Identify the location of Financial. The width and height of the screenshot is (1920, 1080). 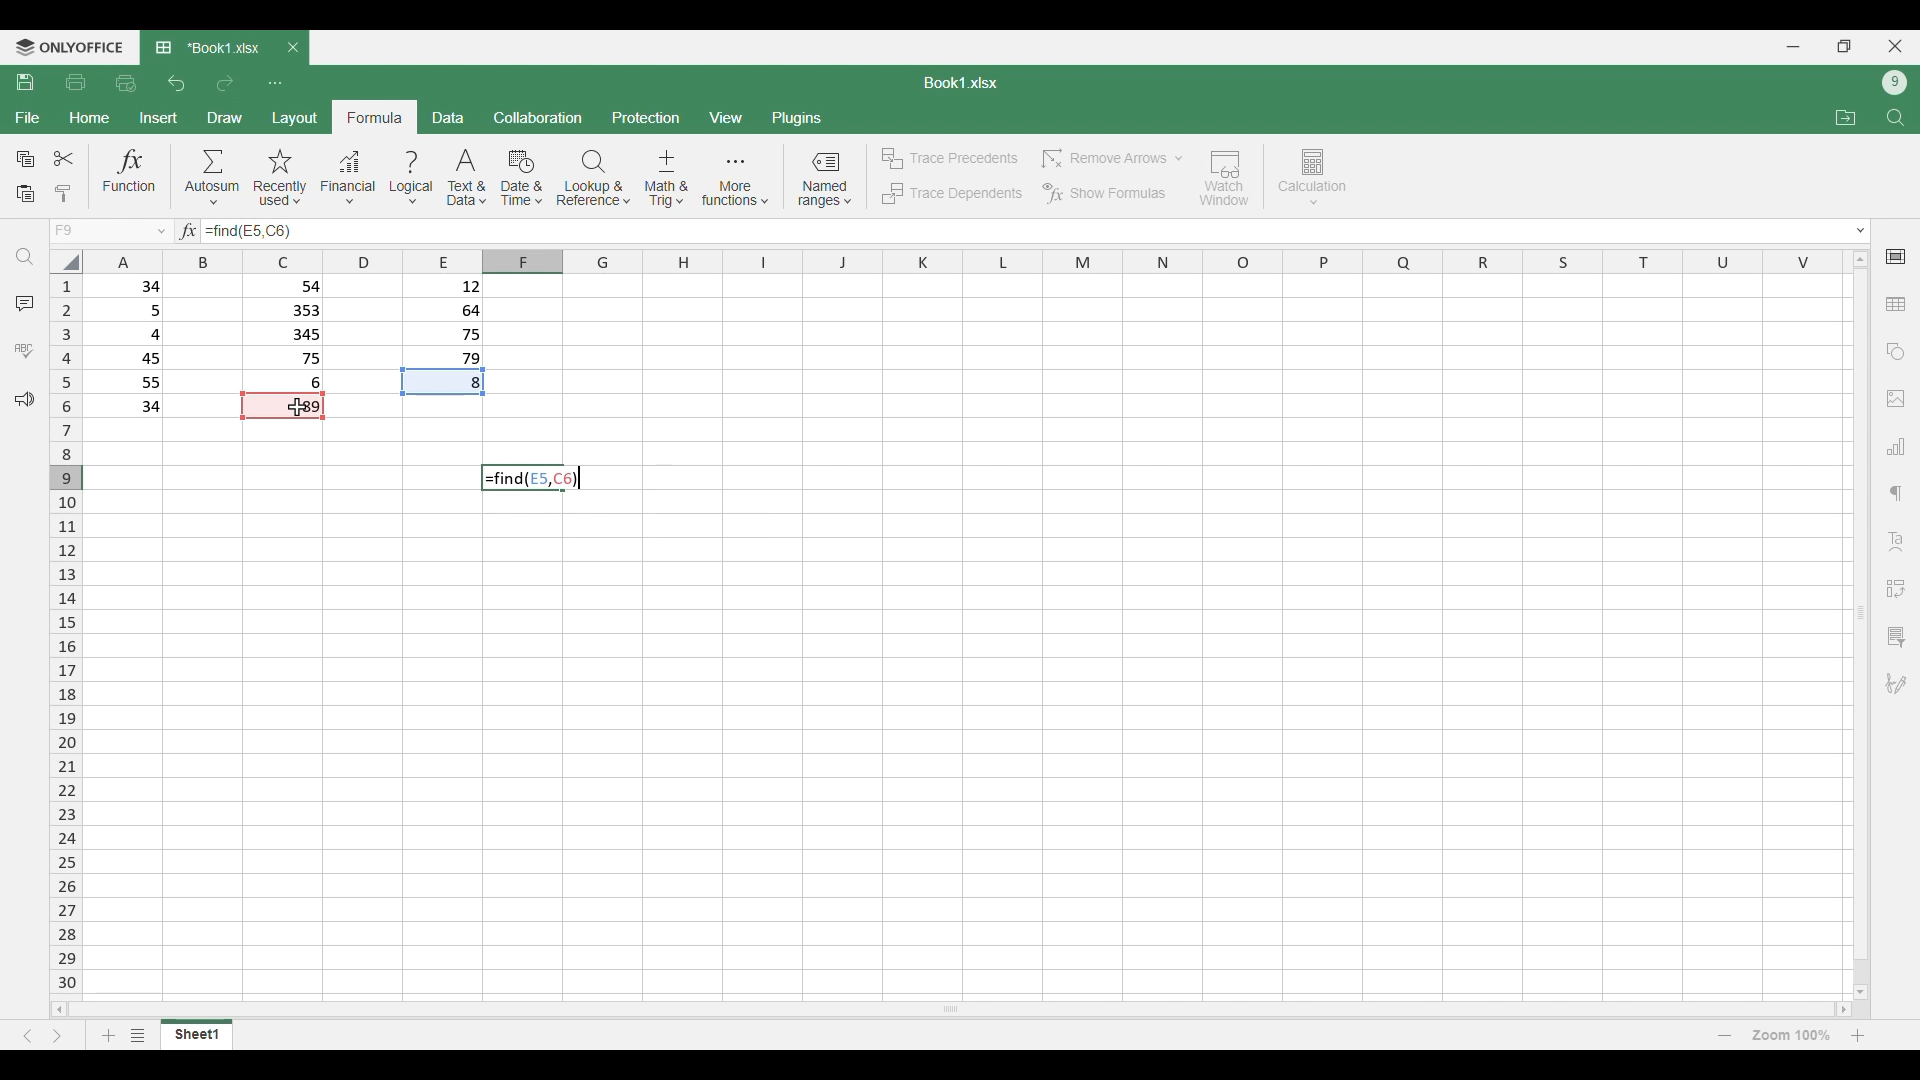
(348, 179).